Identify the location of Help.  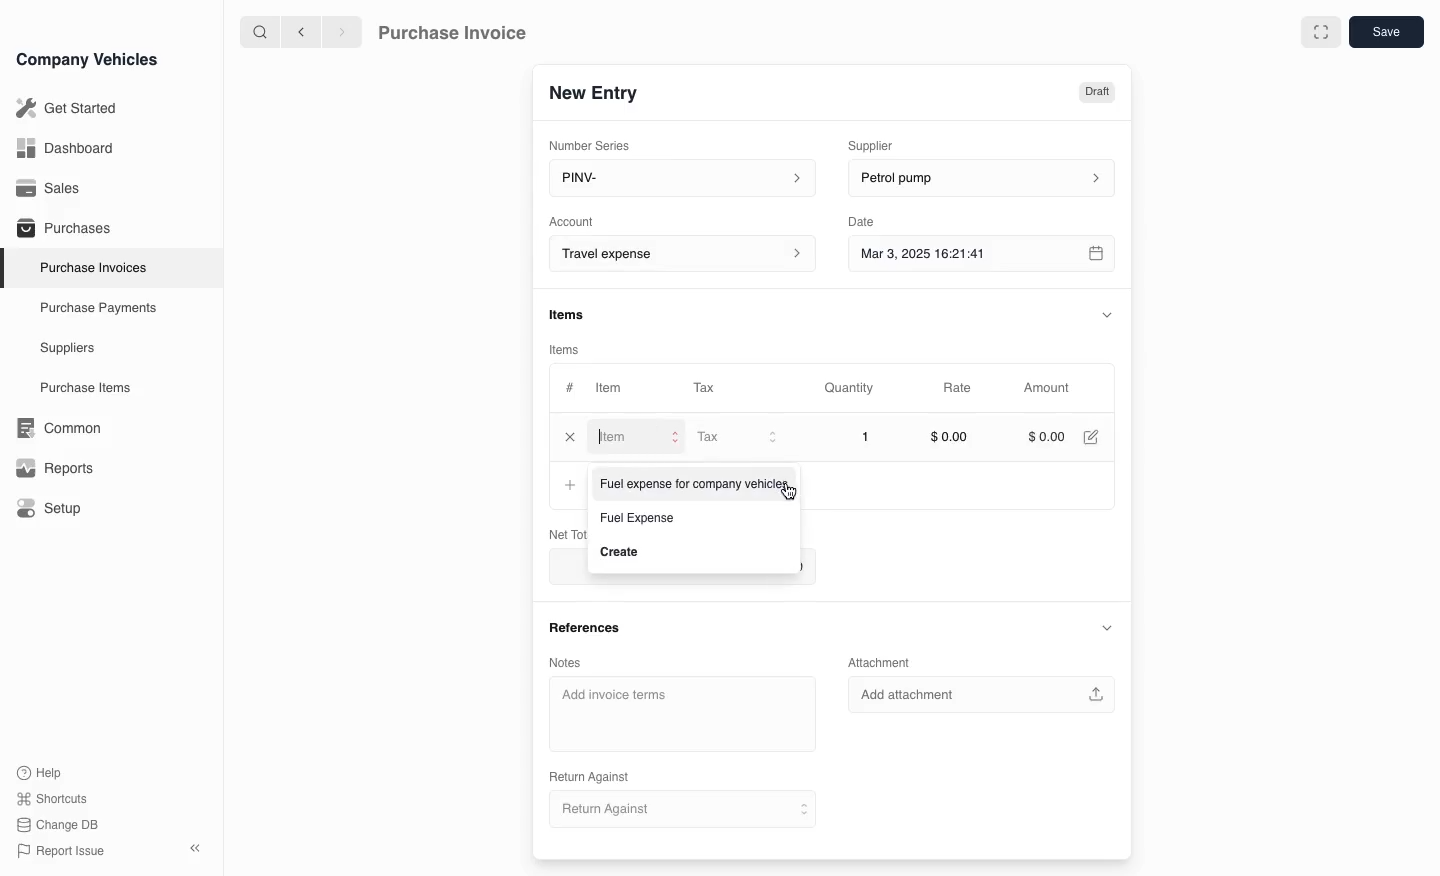
(44, 772).